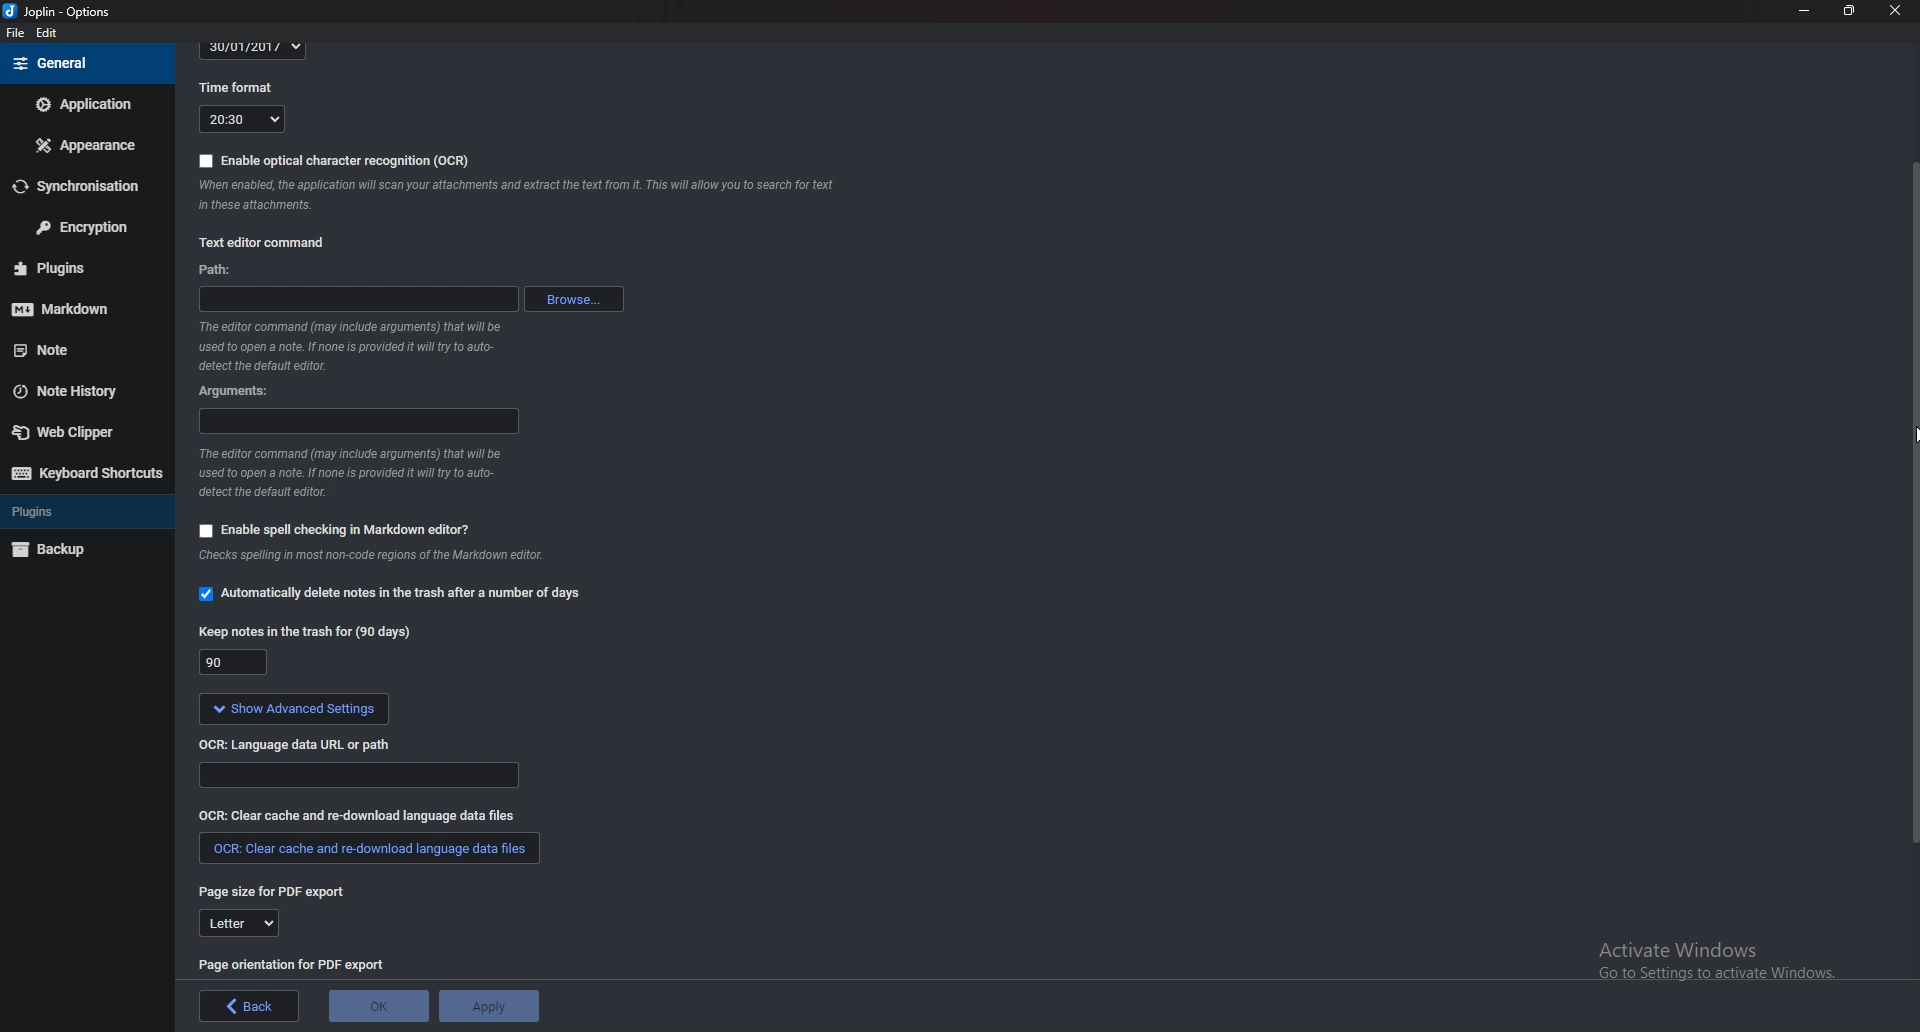 Image resolution: width=1920 pixels, height=1032 pixels. I want to click on Markdown, so click(75, 308).